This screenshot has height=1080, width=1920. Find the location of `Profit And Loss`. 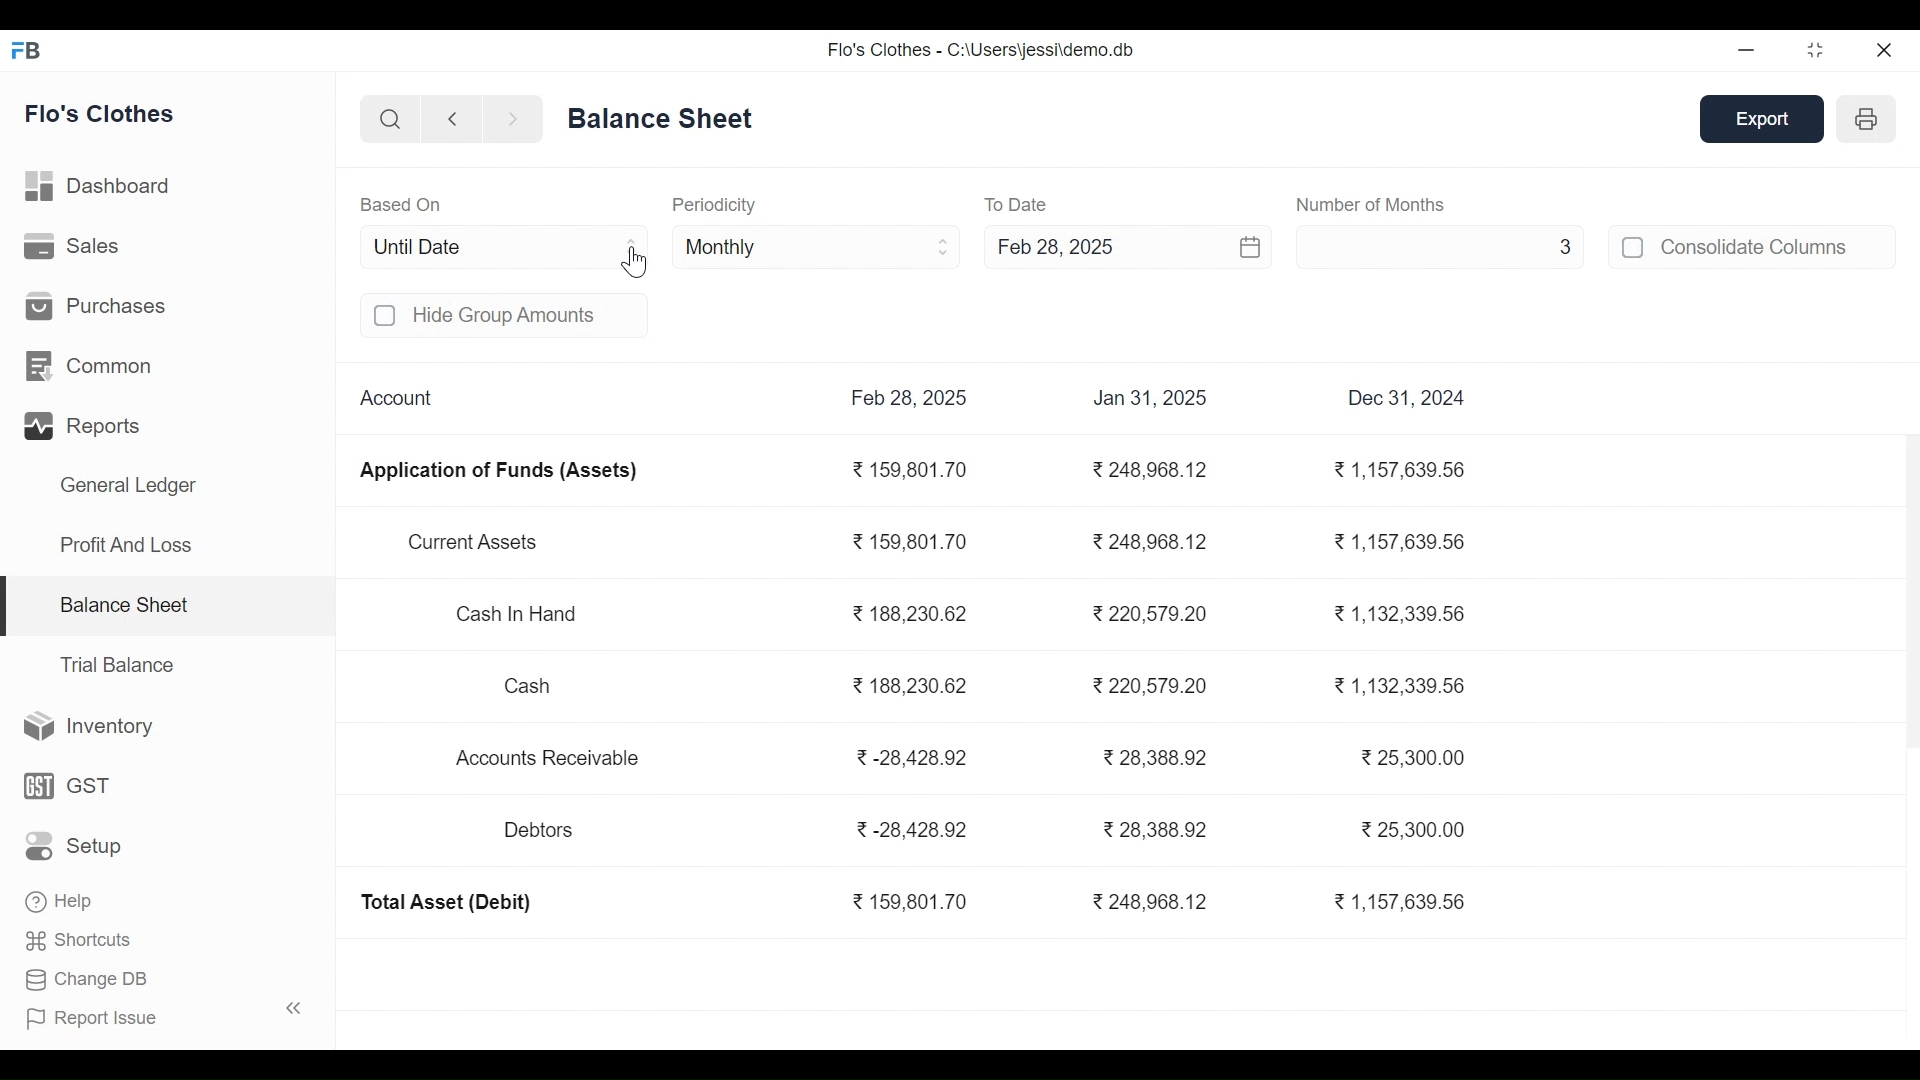

Profit And Loss is located at coordinates (125, 544).